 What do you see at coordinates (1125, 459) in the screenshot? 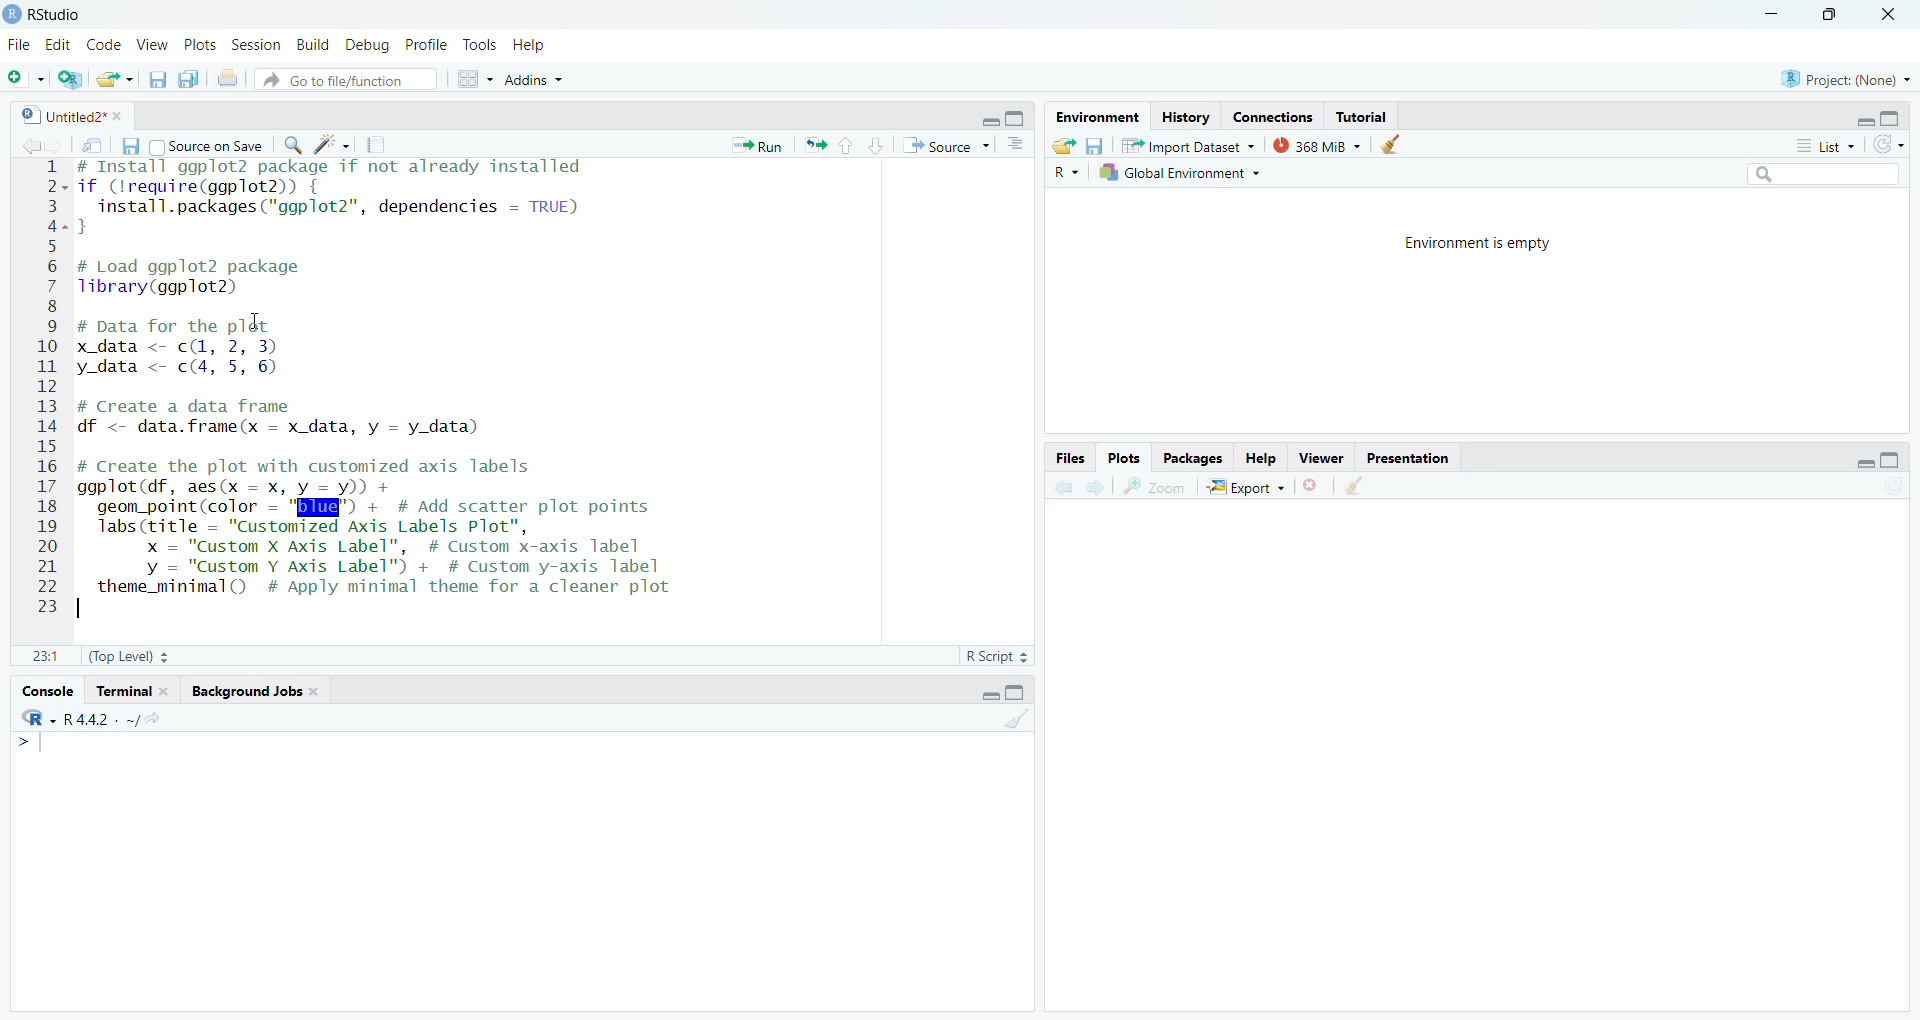
I see `; Plots` at bounding box center [1125, 459].